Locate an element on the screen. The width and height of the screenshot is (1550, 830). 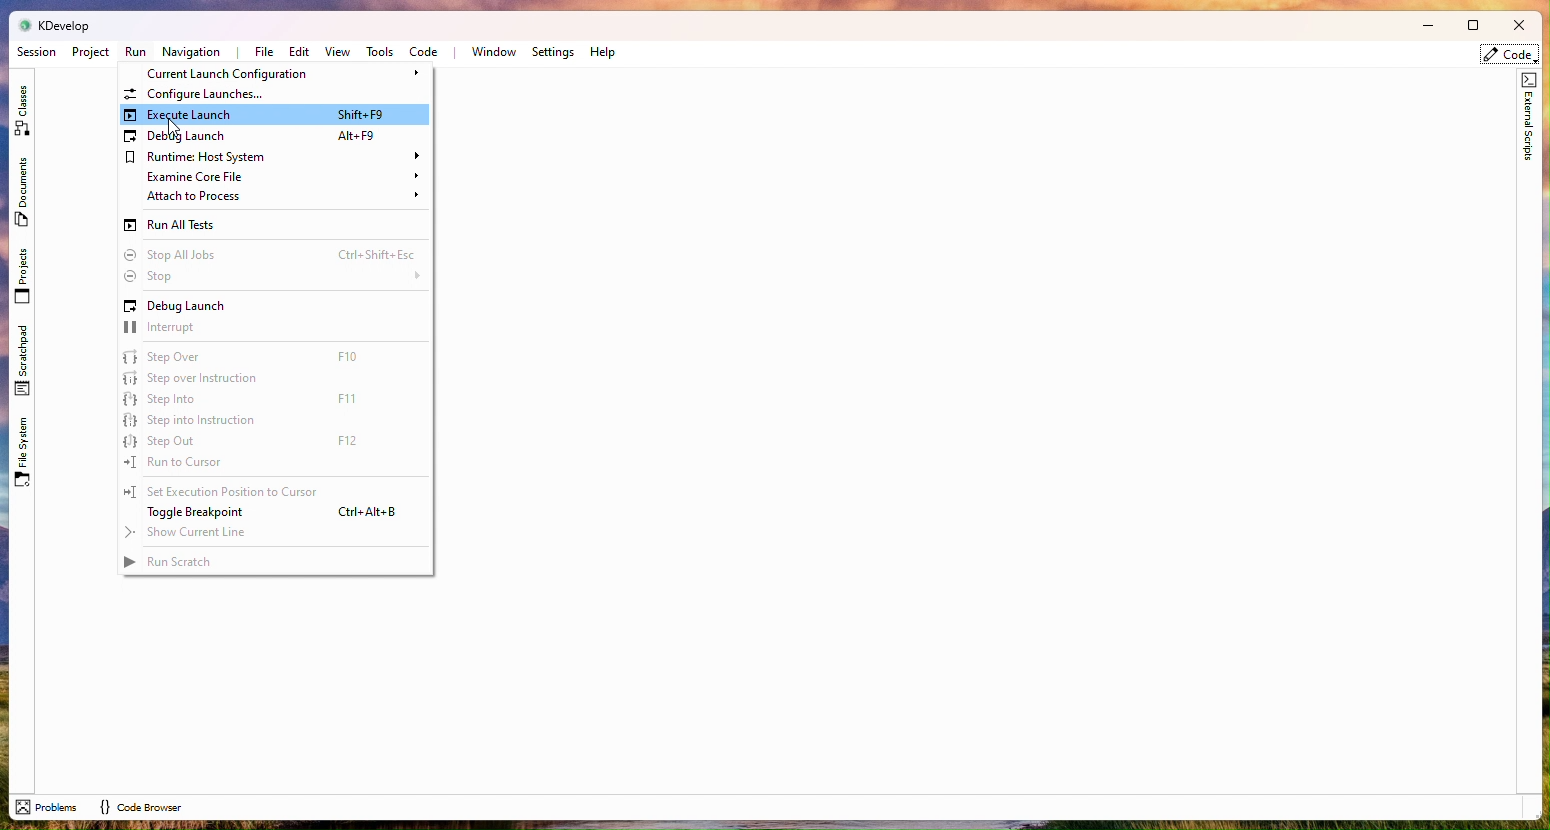
Stop all lots  is located at coordinates (271, 254).